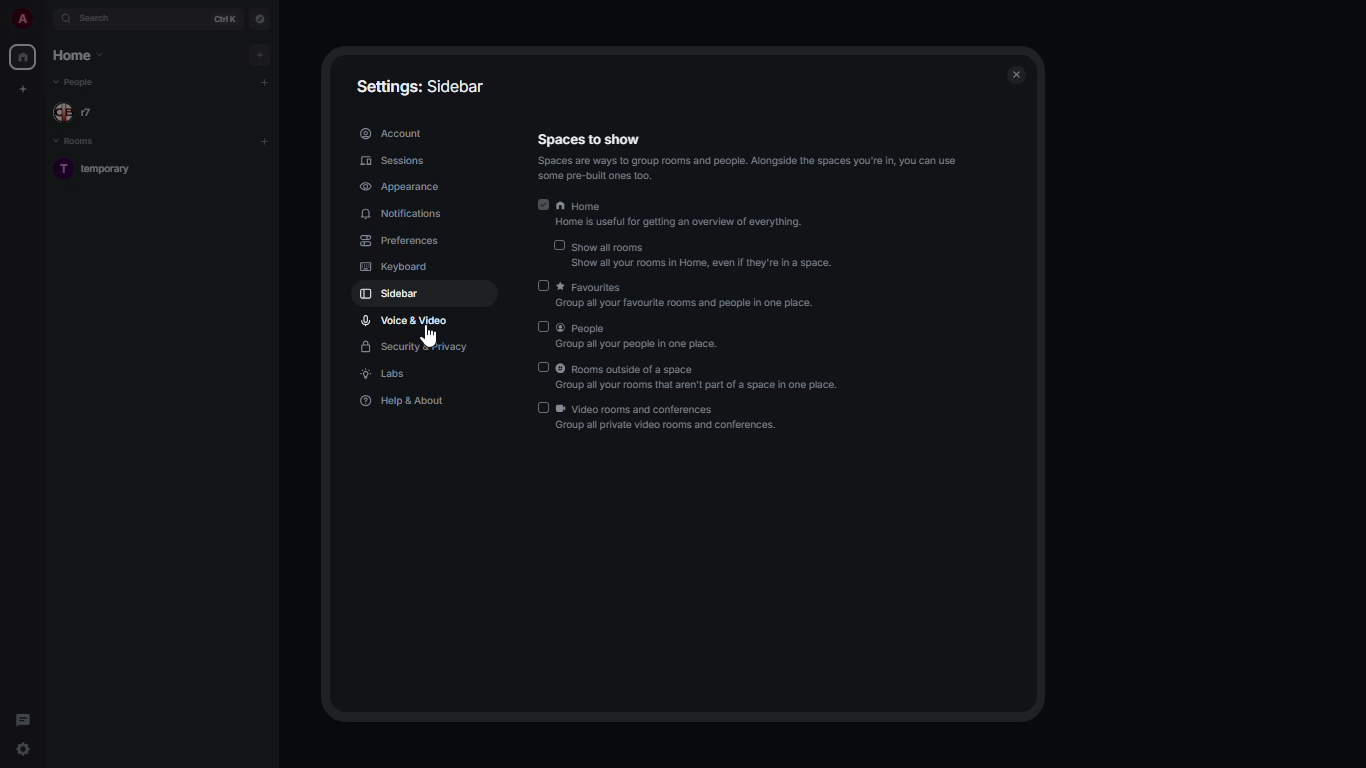 This screenshot has width=1366, height=768. I want to click on labs, so click(386, 375).